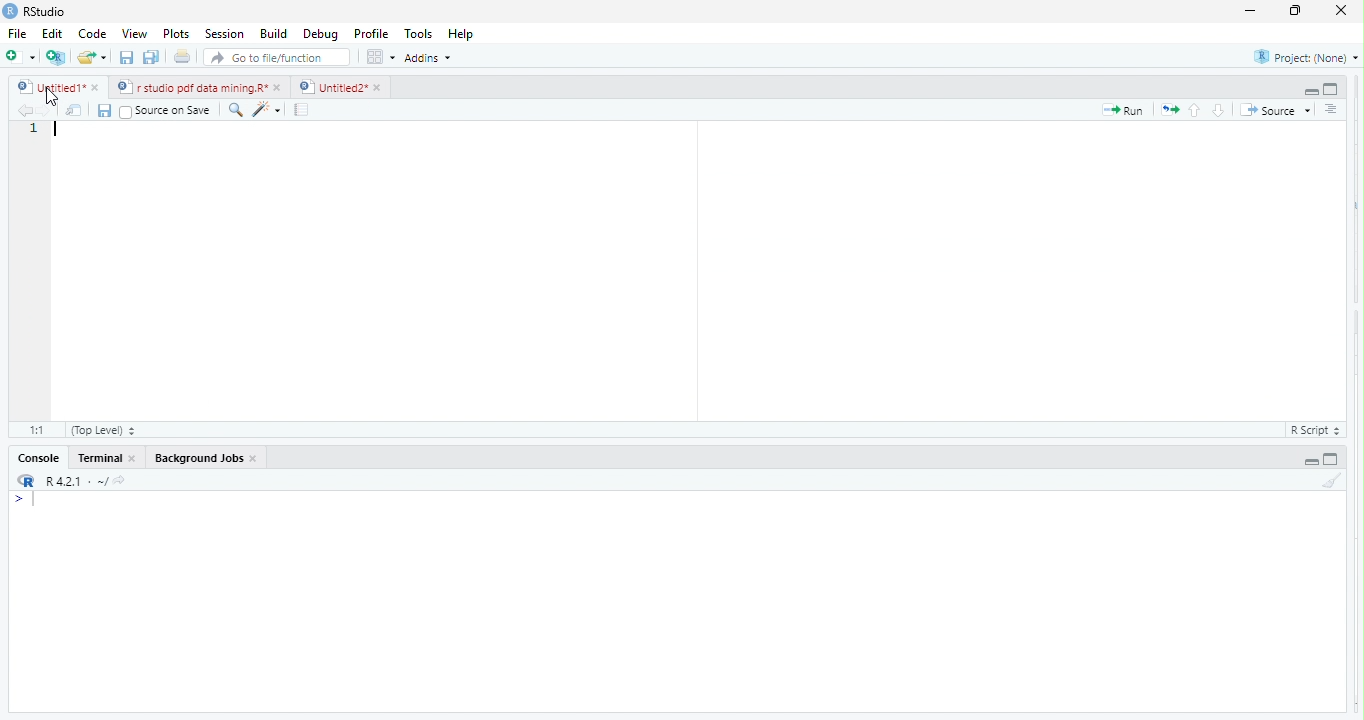 The height and width of the screenshot is (720, 1364). I want to click on Profile, so click(375, 35).